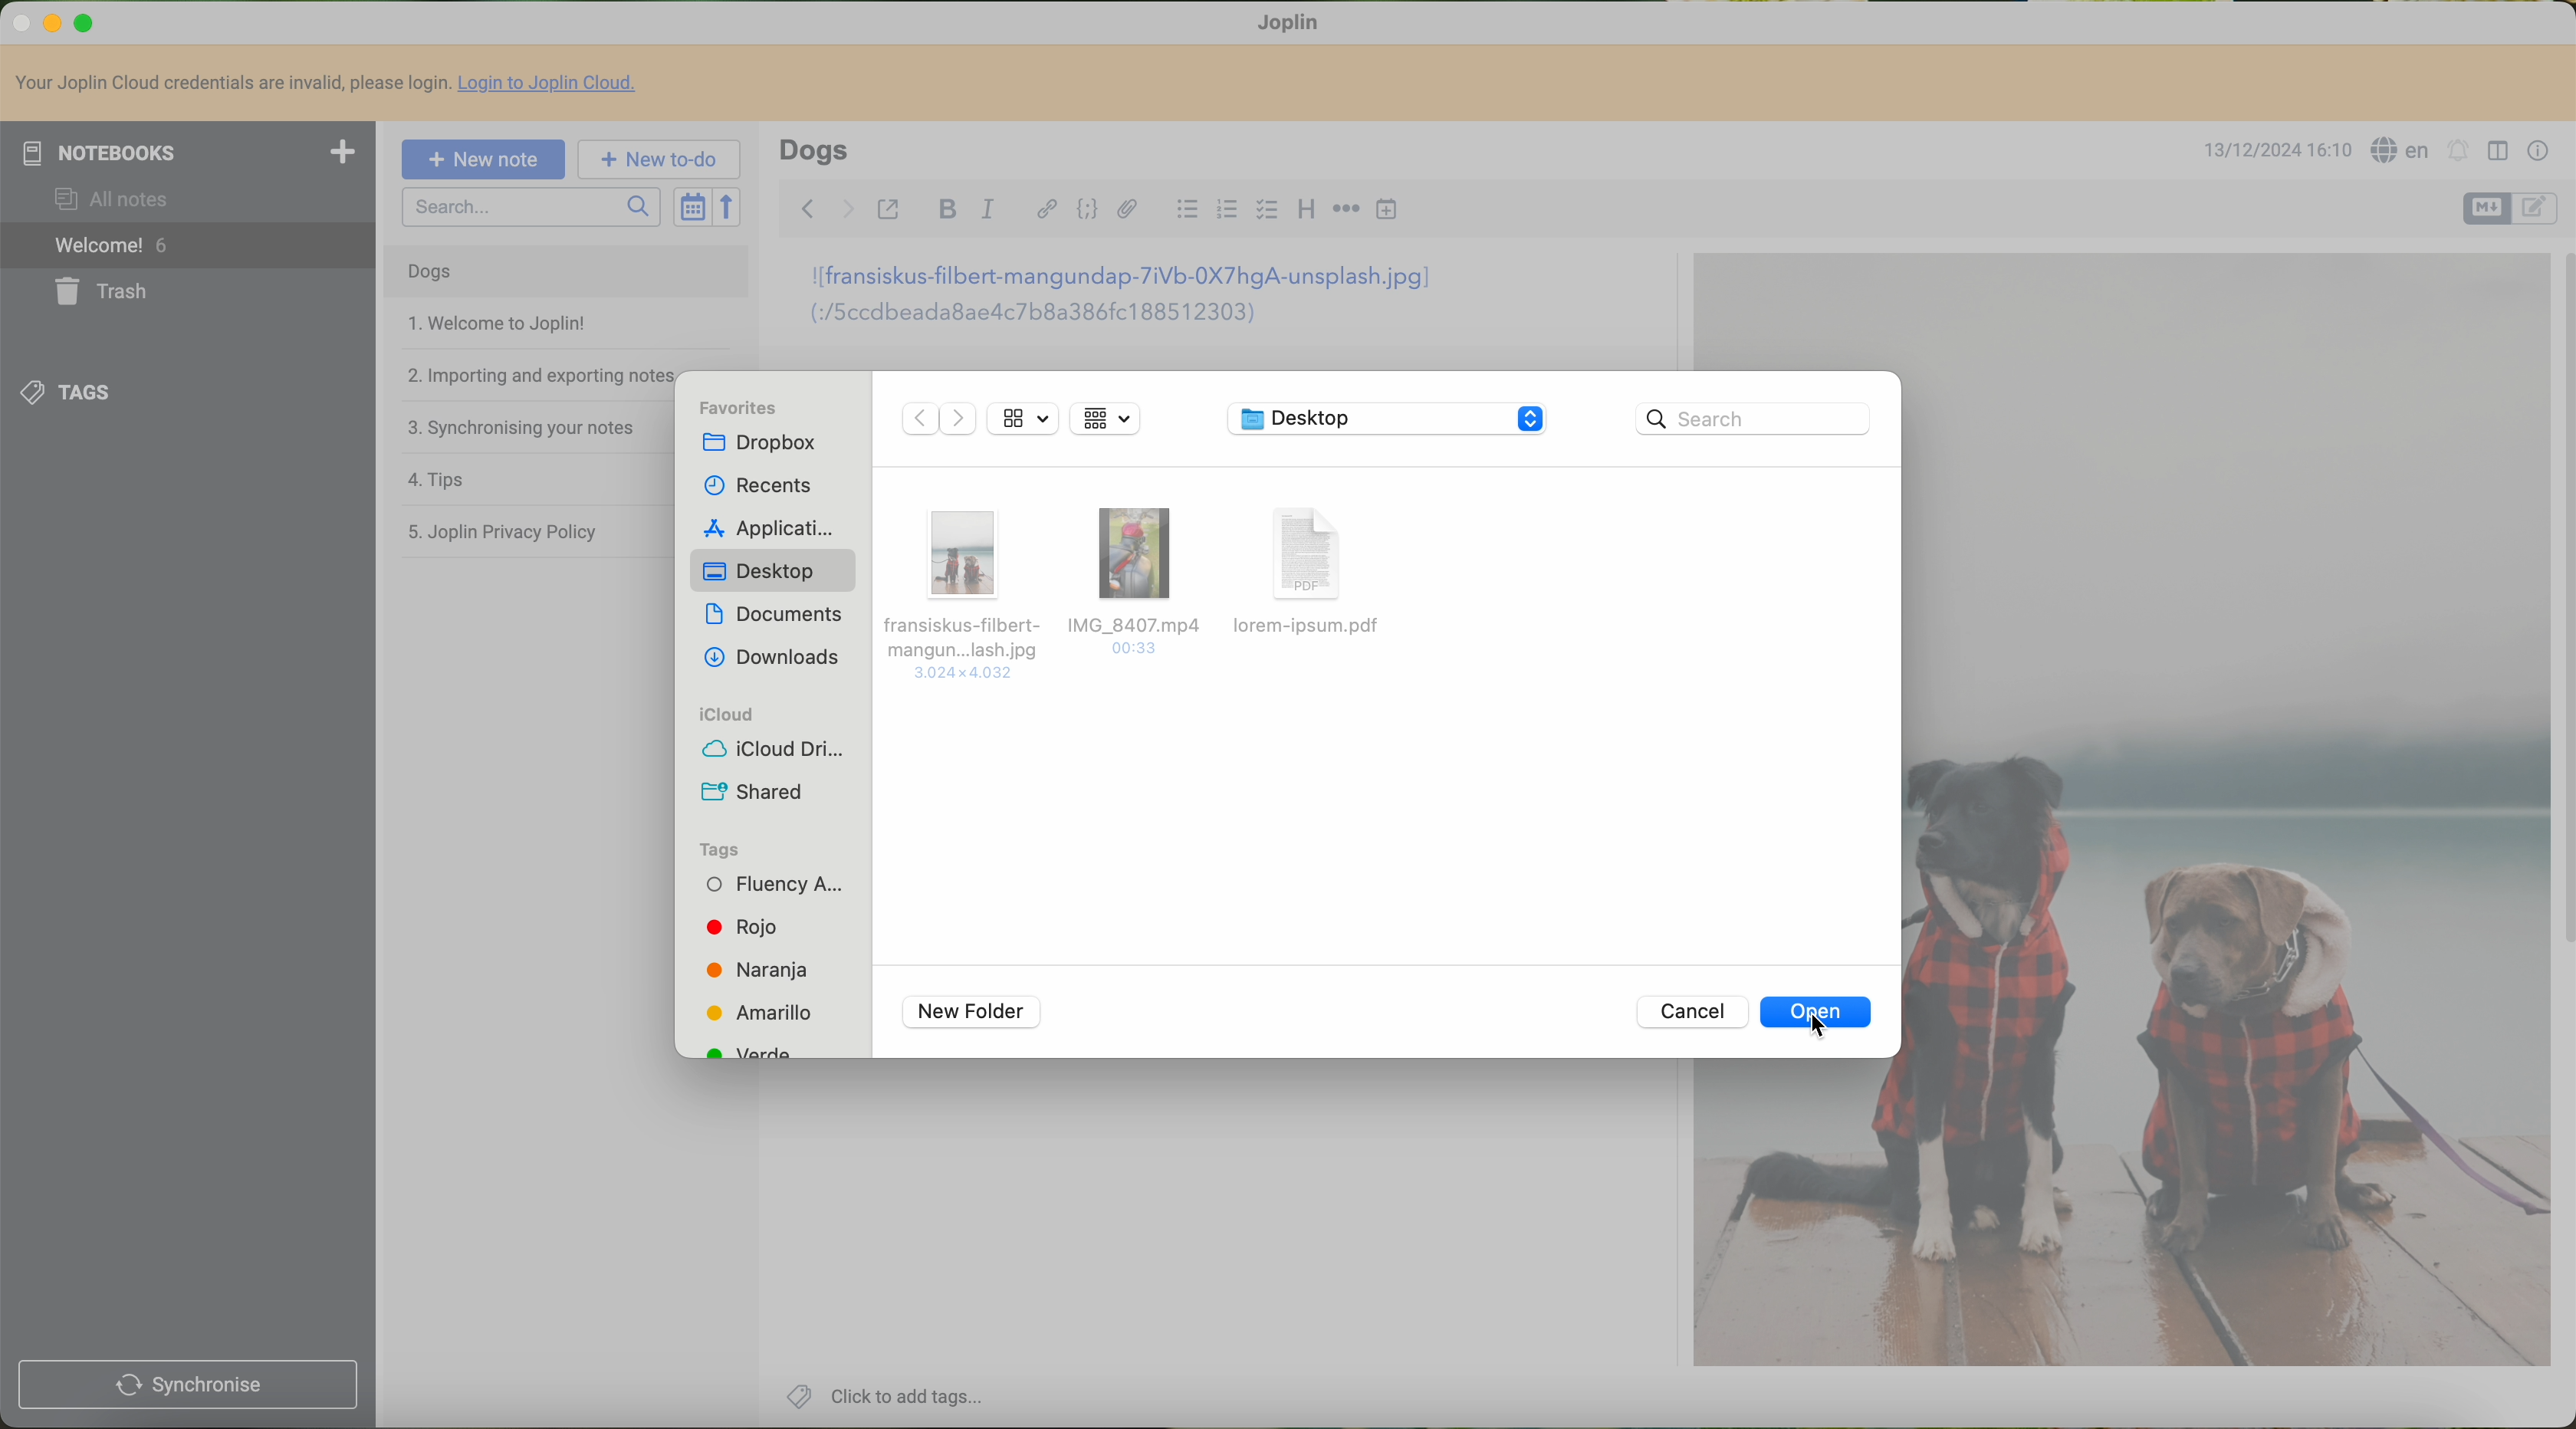 This screenshot has width=2576, height=1429. Describe the element at coordinates (971, 1013) in the screenshot. I see `new folder` at that location.